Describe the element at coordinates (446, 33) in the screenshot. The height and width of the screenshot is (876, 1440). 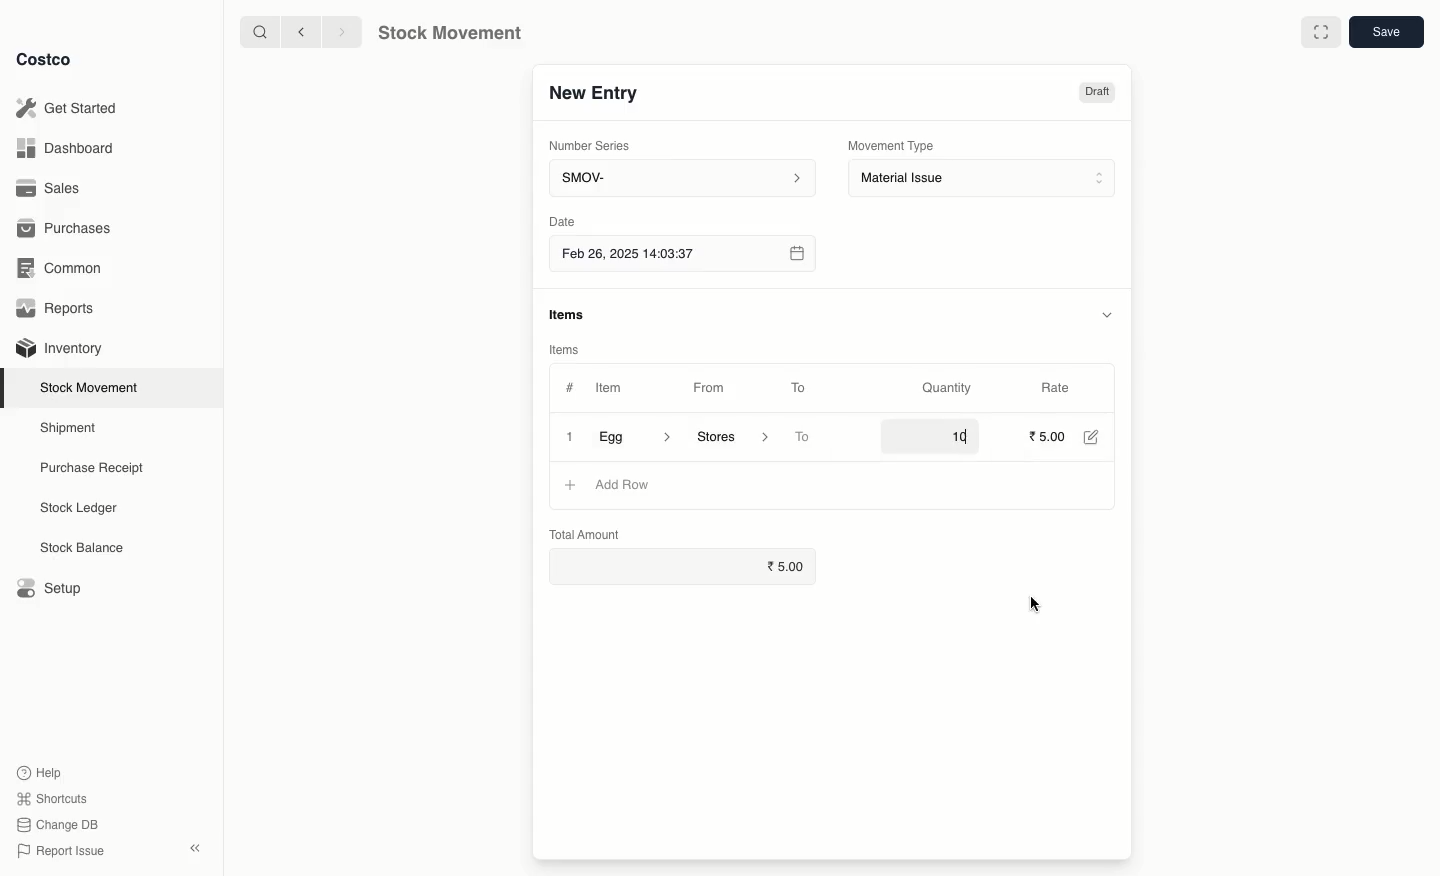
I see `Stock Movement` at that location.